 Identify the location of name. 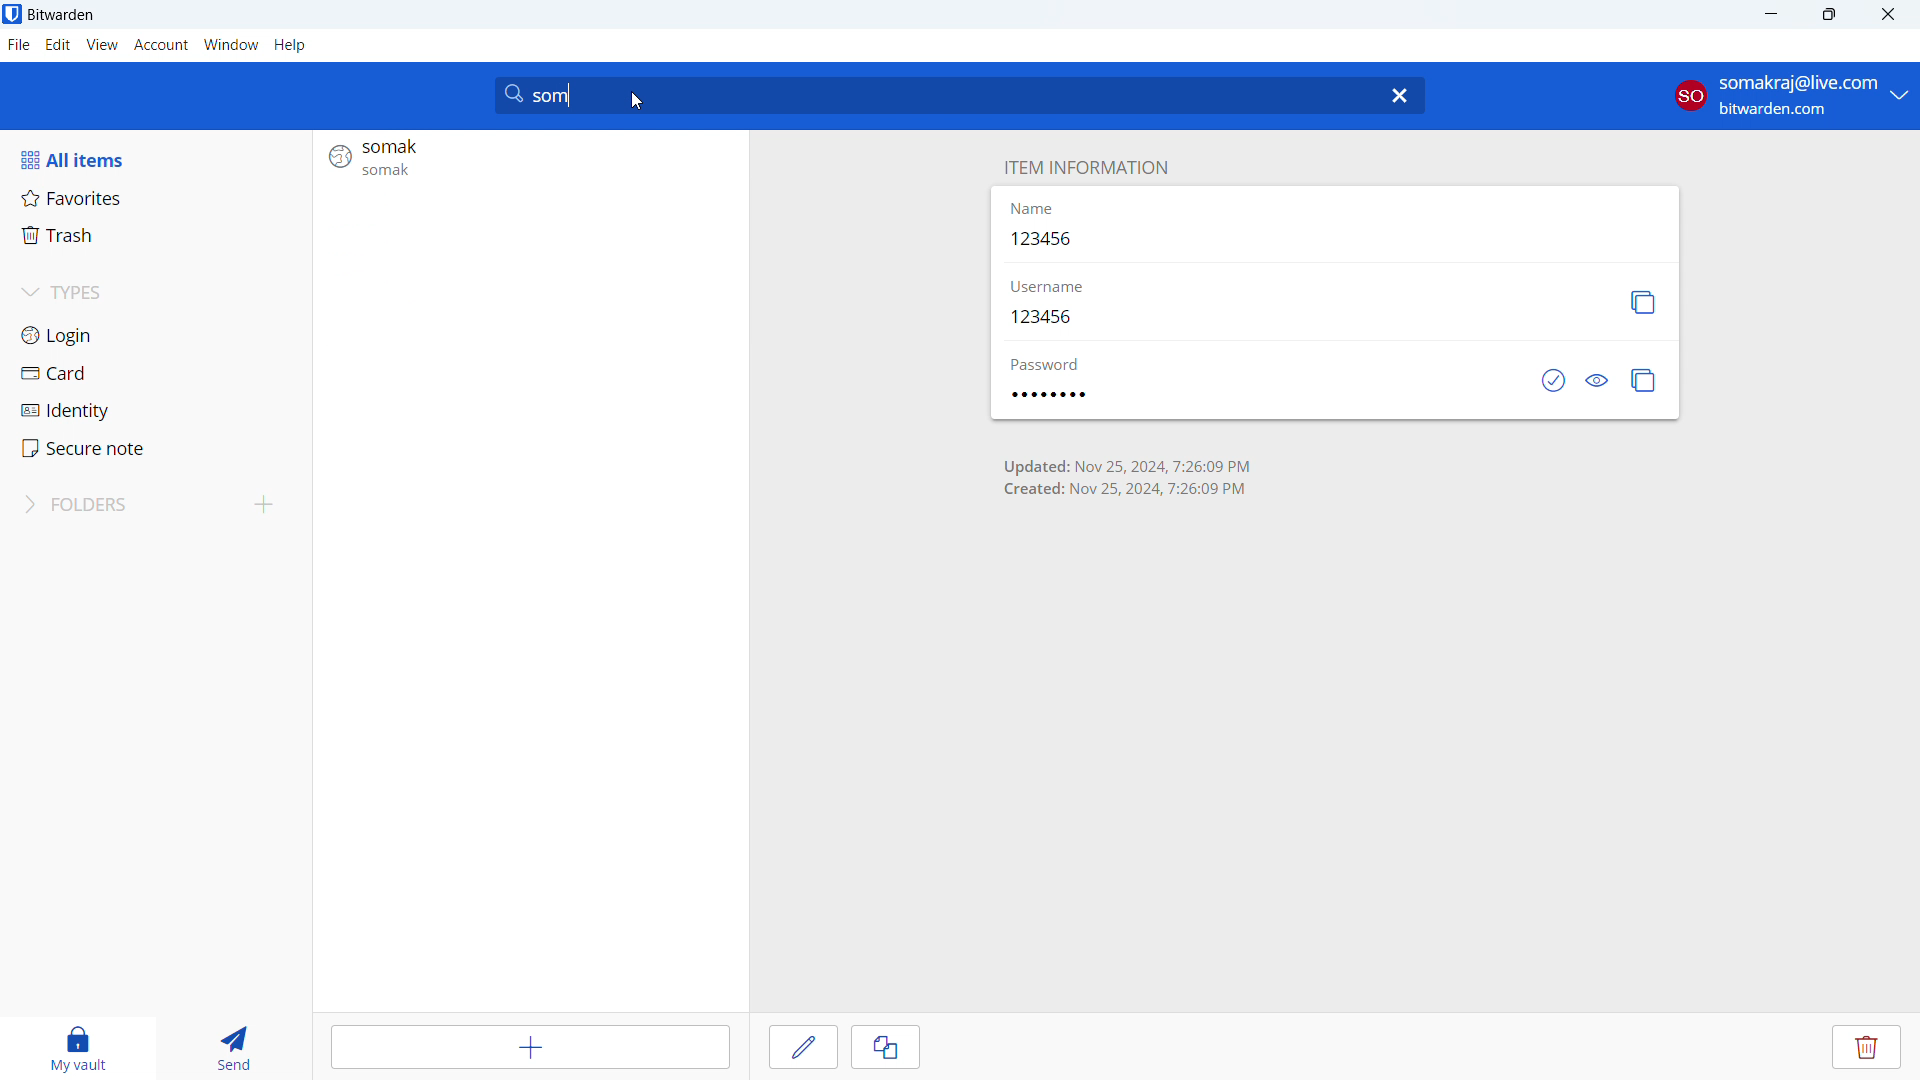
(1033, 211).